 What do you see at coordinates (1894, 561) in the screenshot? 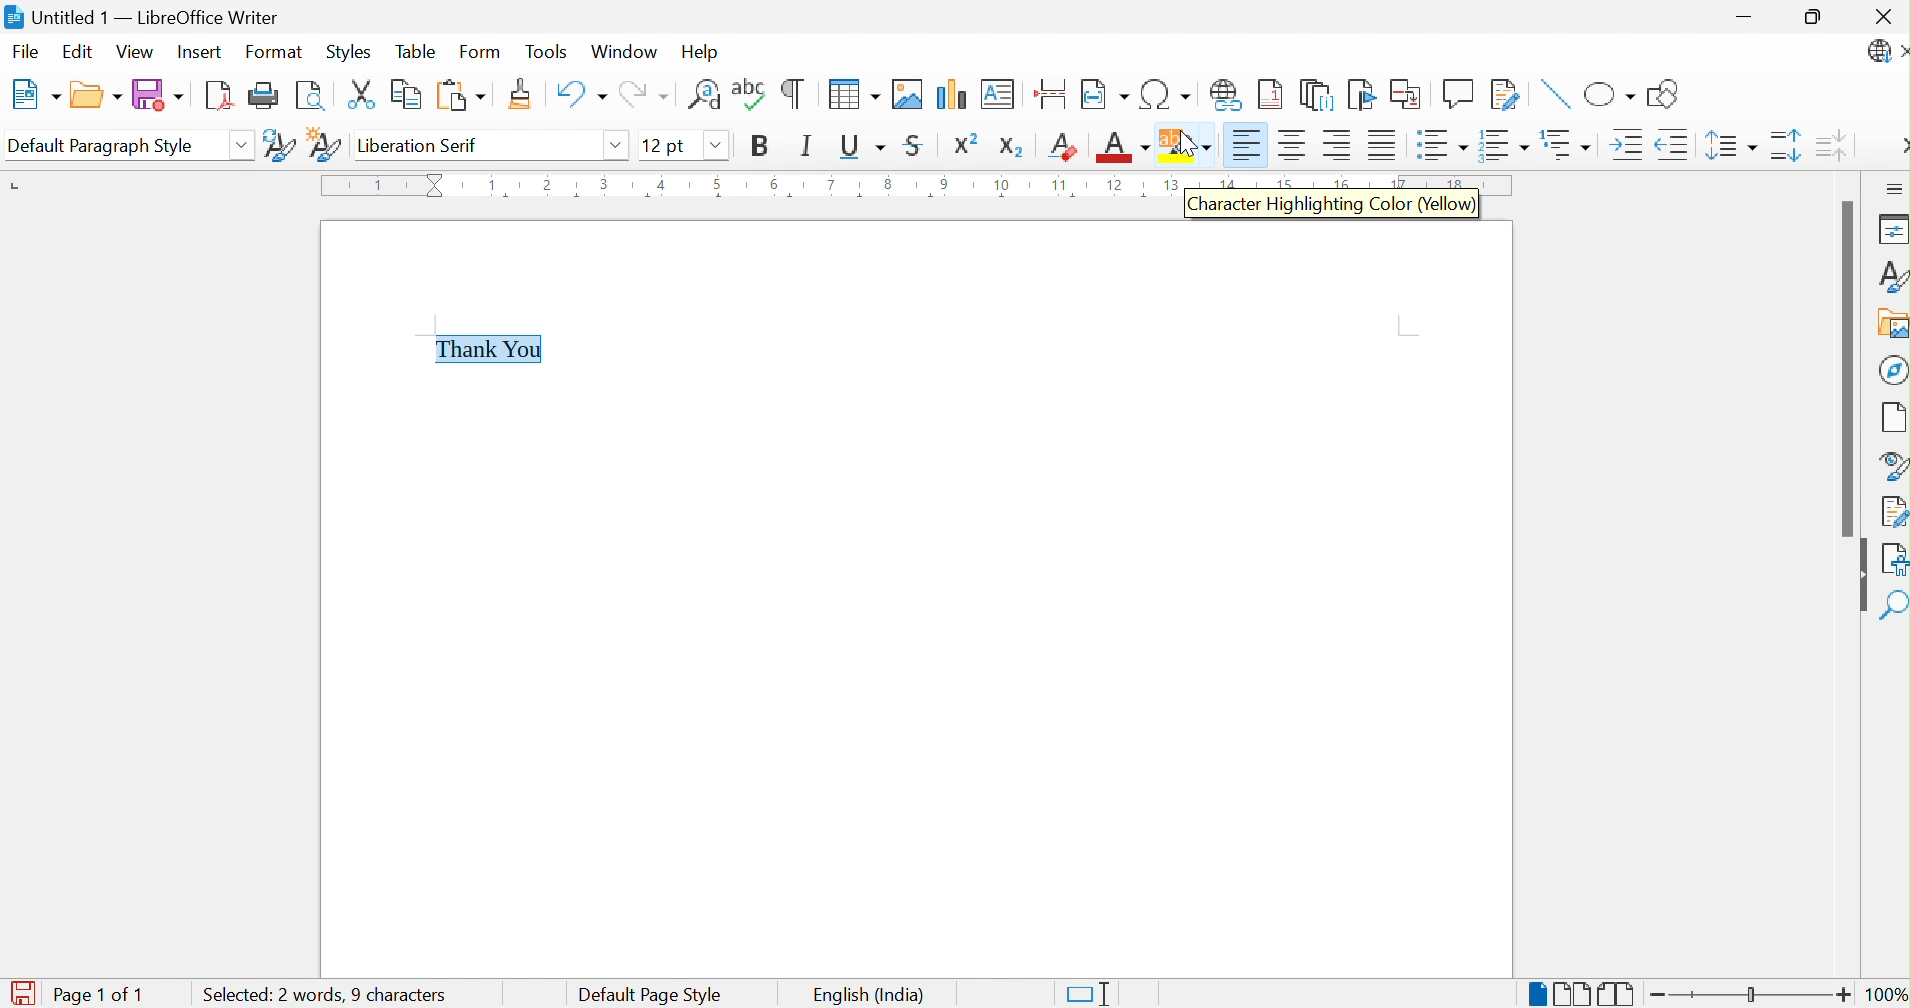
I see `Accessibility Check` at bounding box center [1894, 561].